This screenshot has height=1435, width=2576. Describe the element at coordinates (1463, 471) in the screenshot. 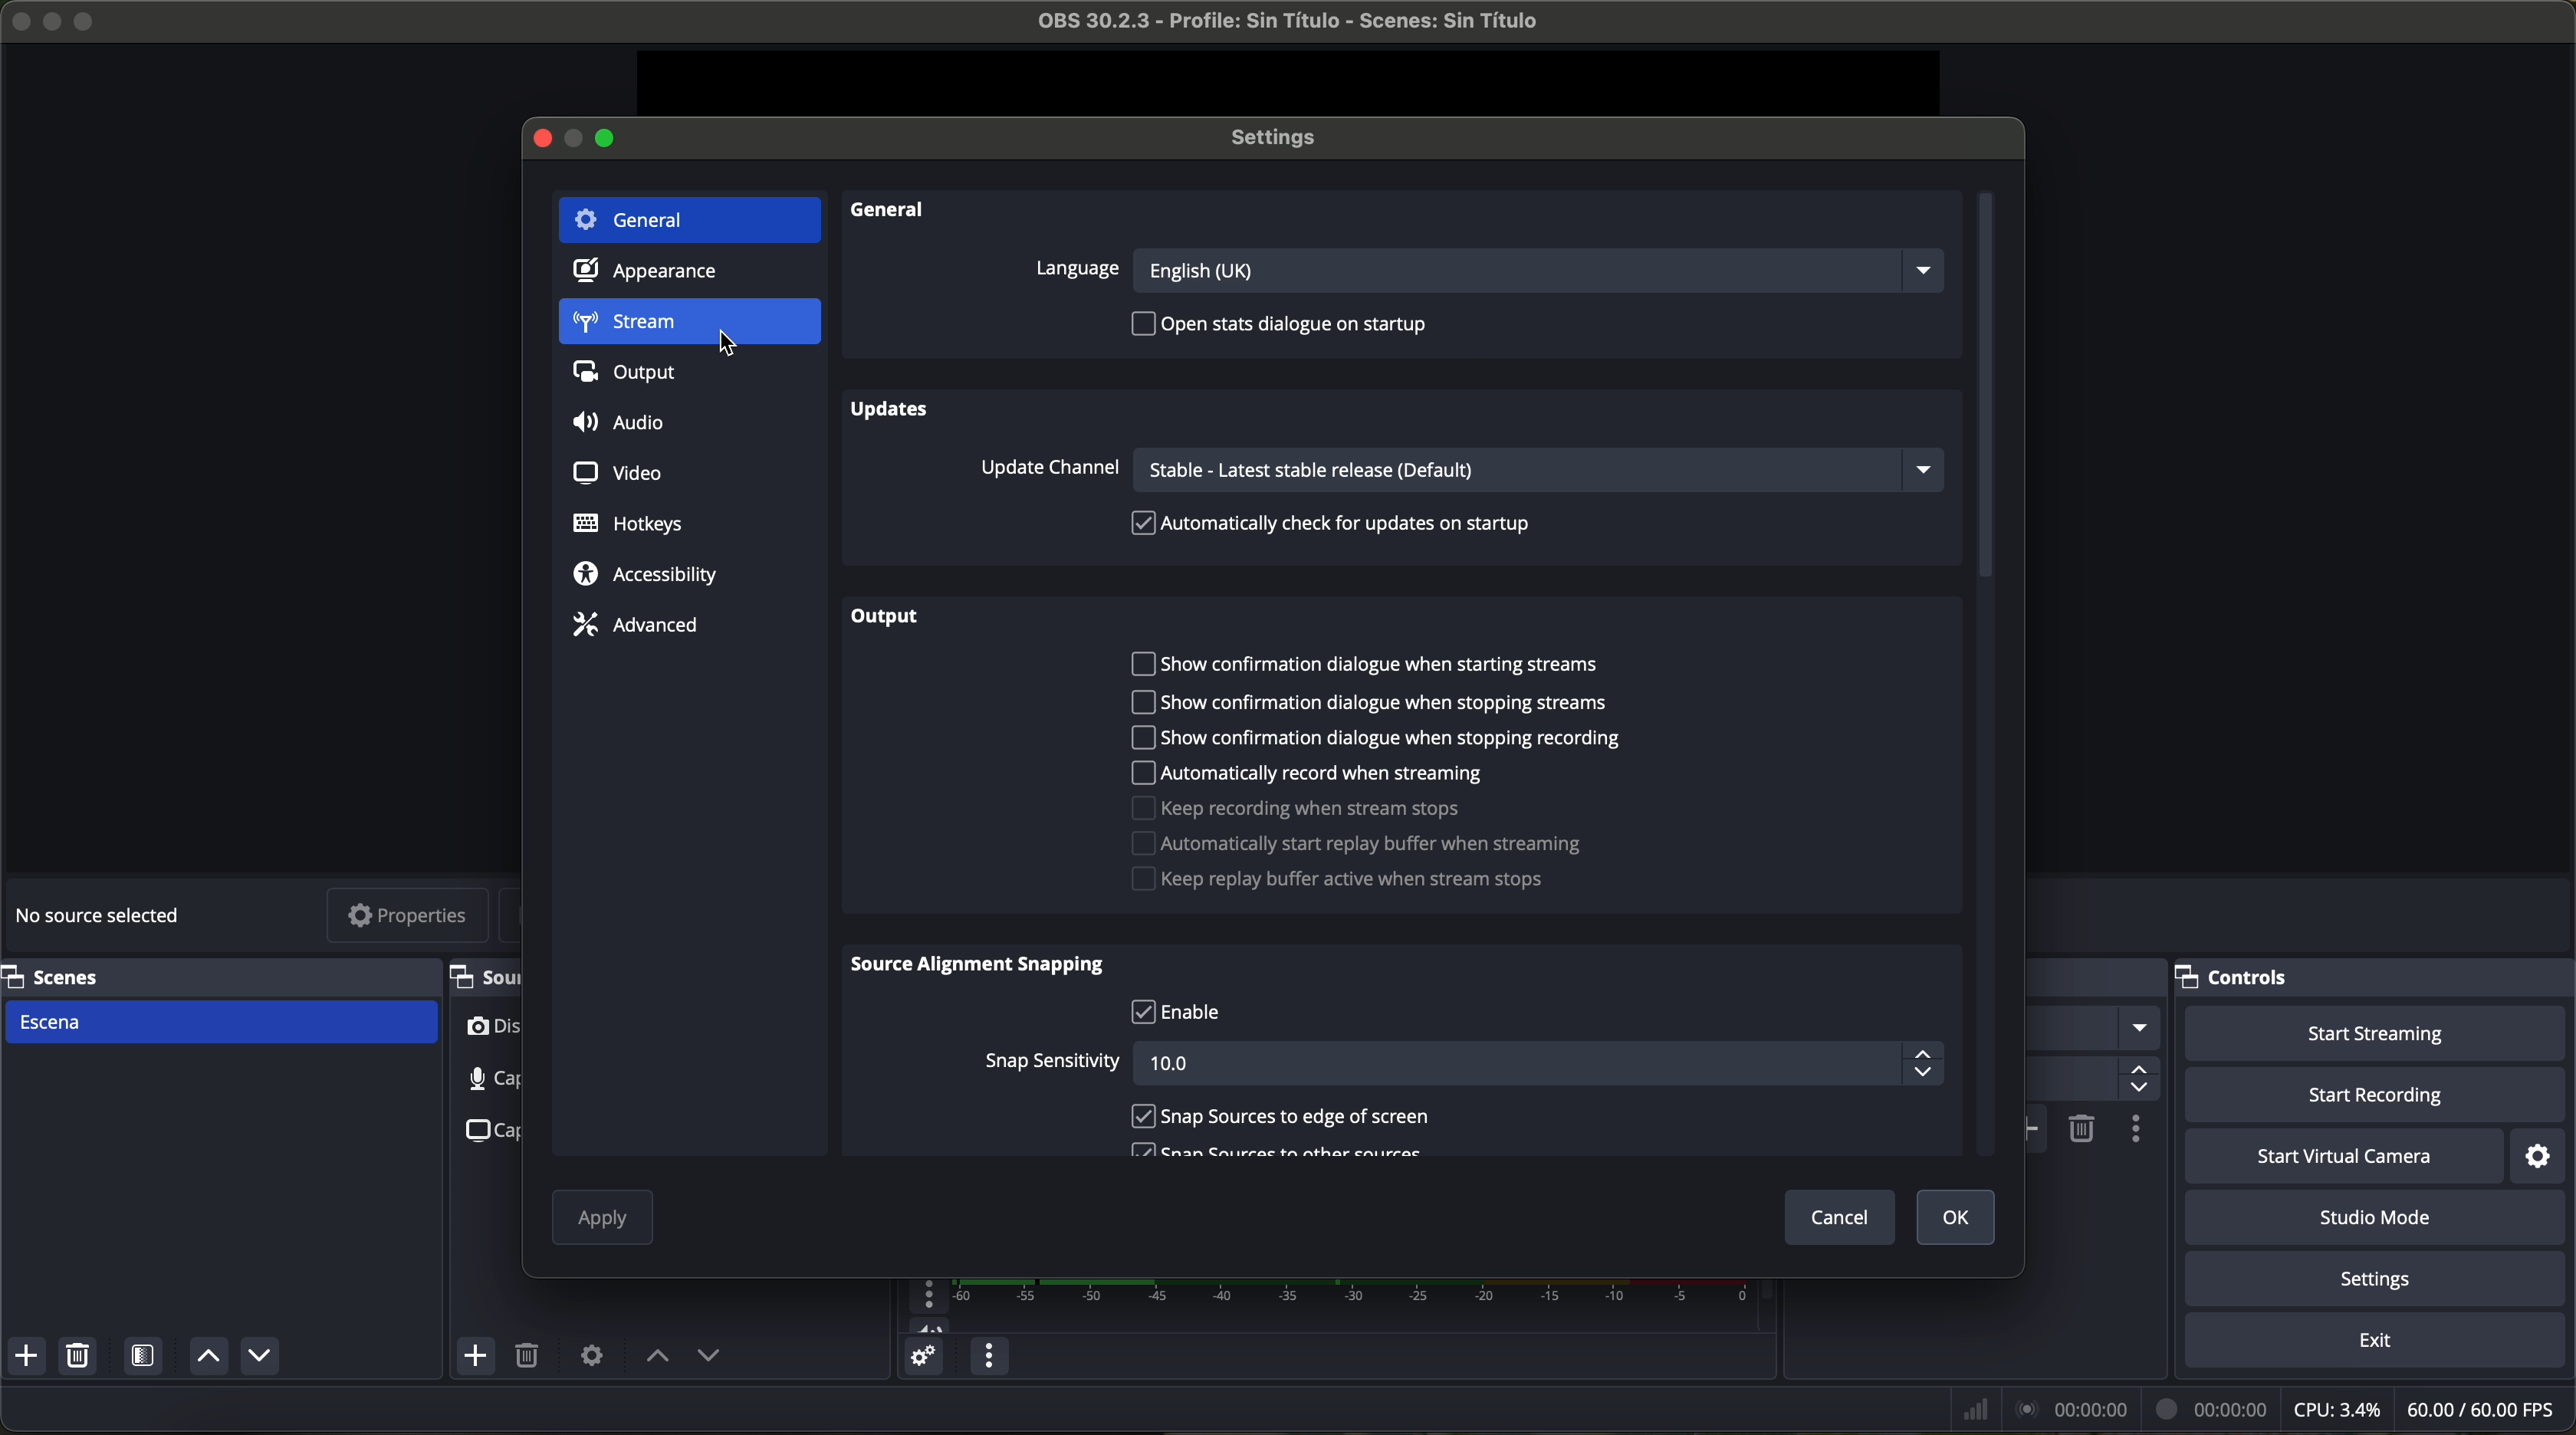

I see `update channel` at that location.